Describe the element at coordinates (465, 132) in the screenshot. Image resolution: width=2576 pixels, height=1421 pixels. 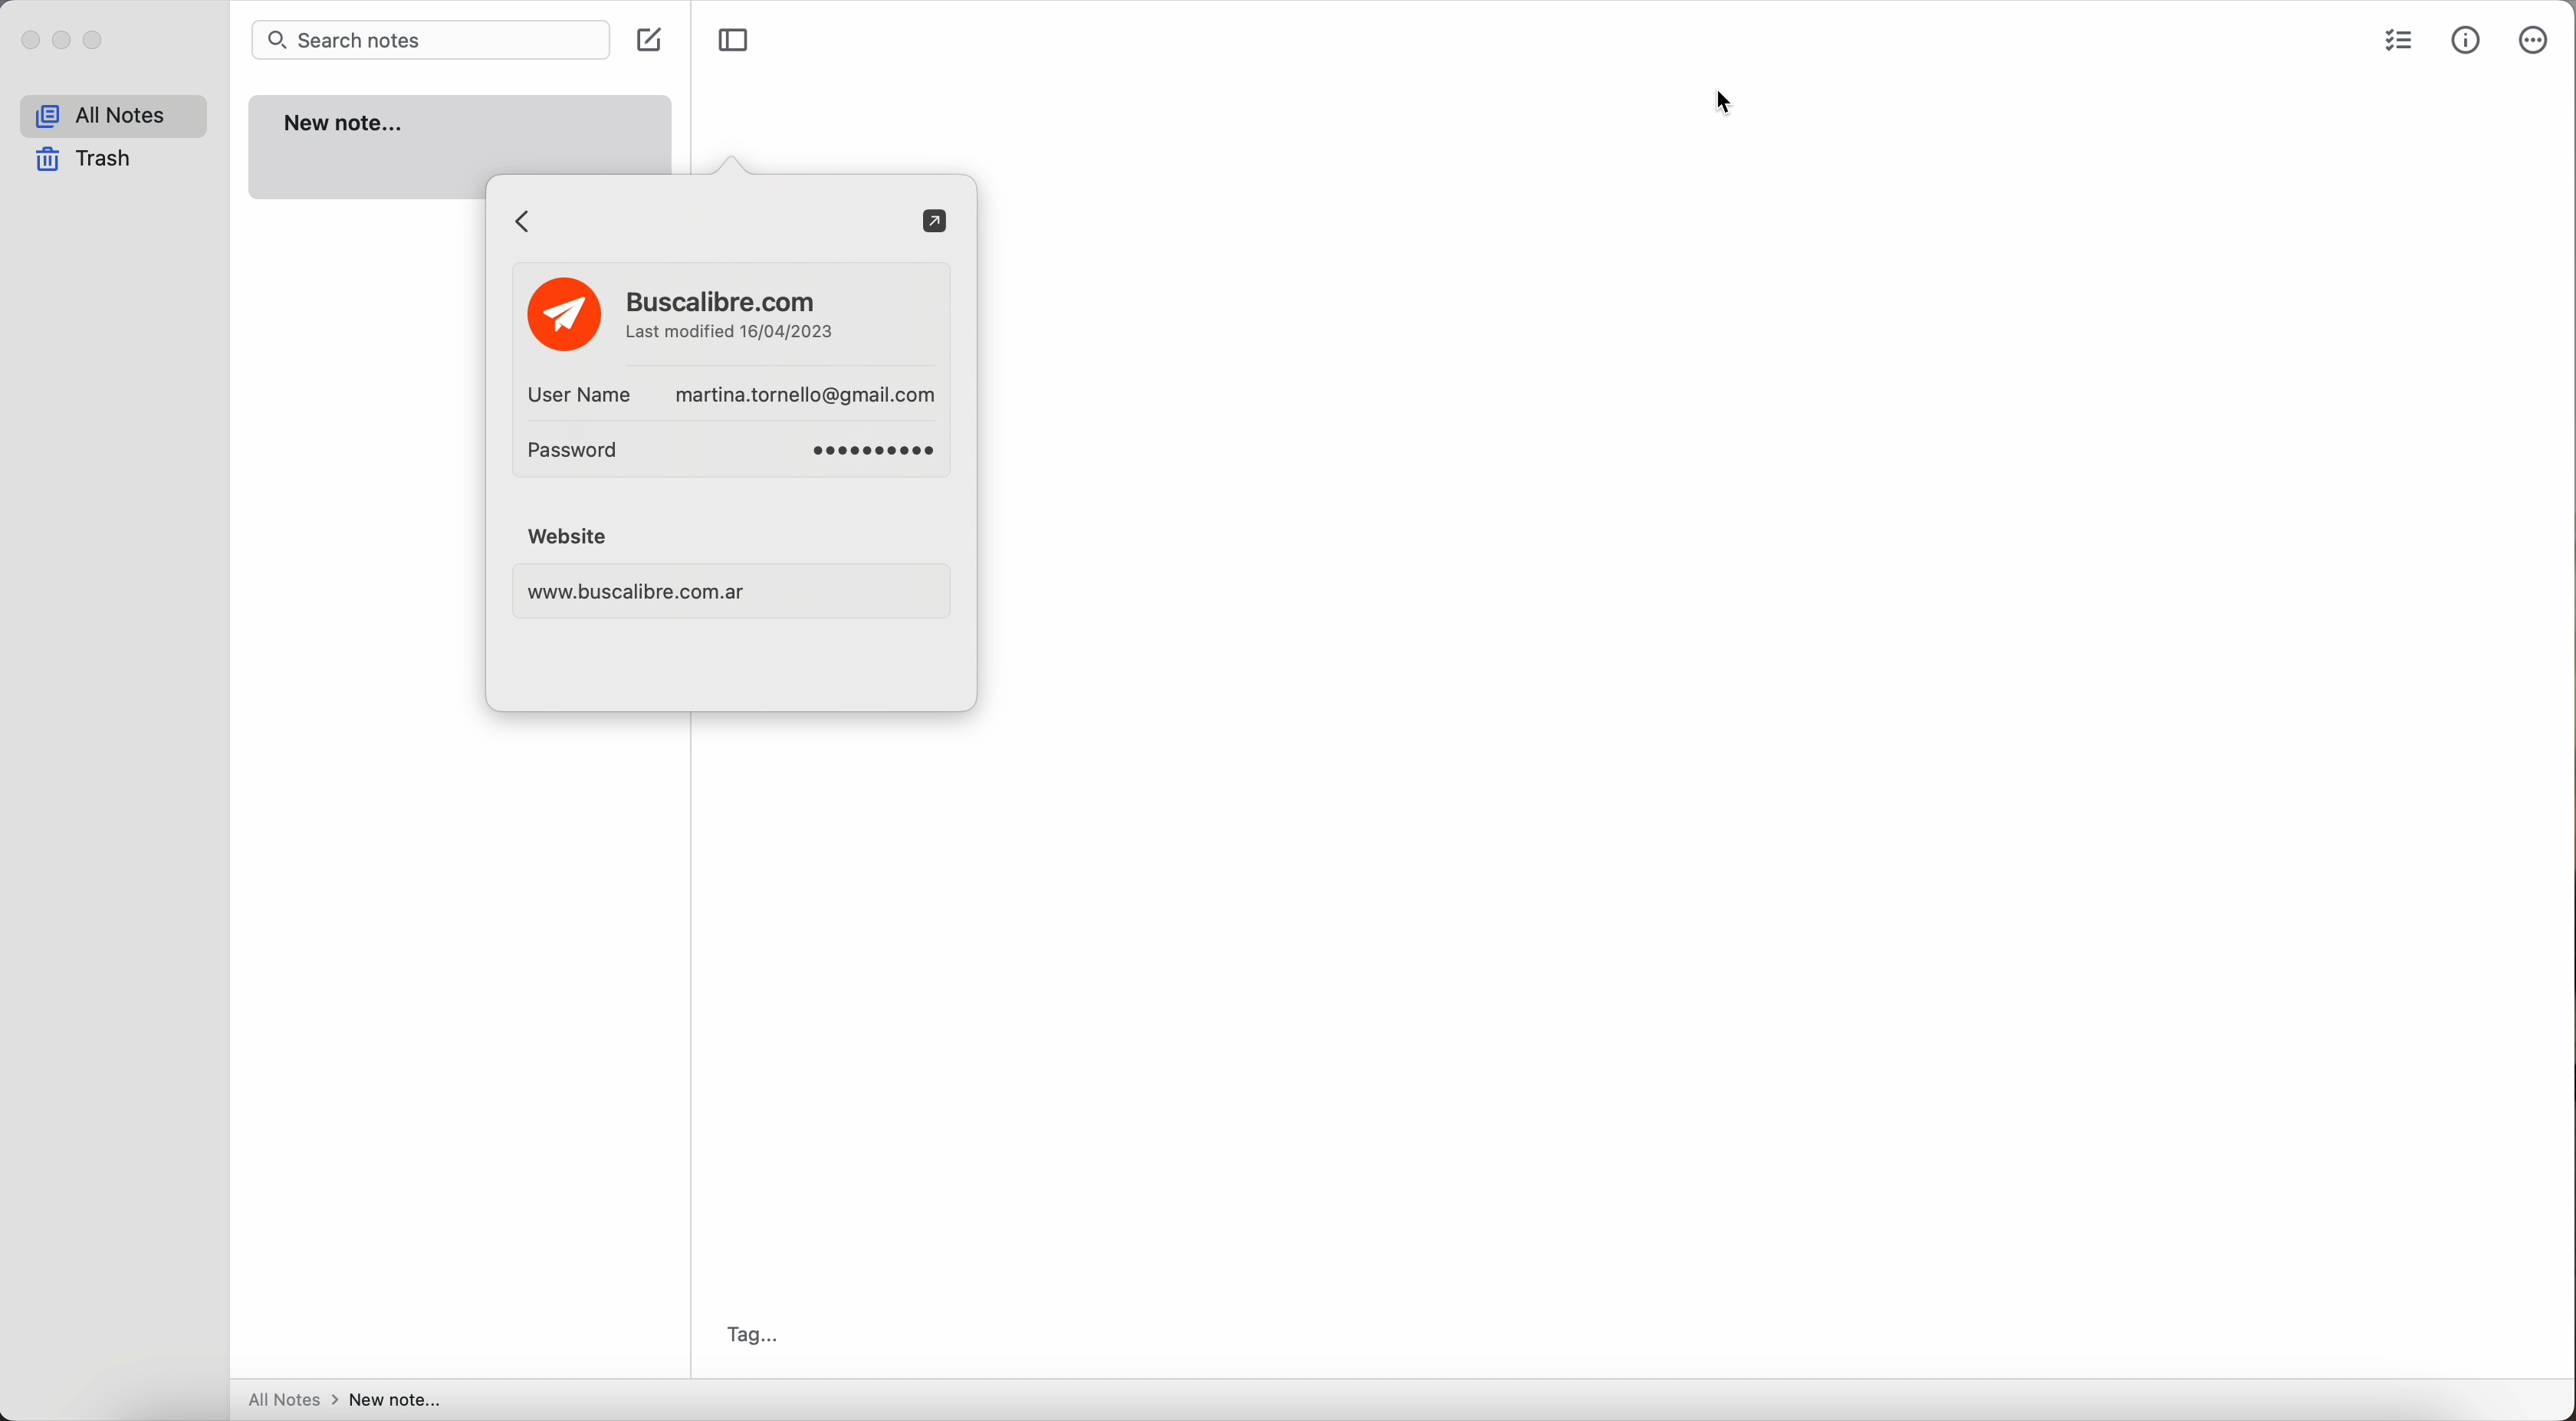
I see `new note` at that location.